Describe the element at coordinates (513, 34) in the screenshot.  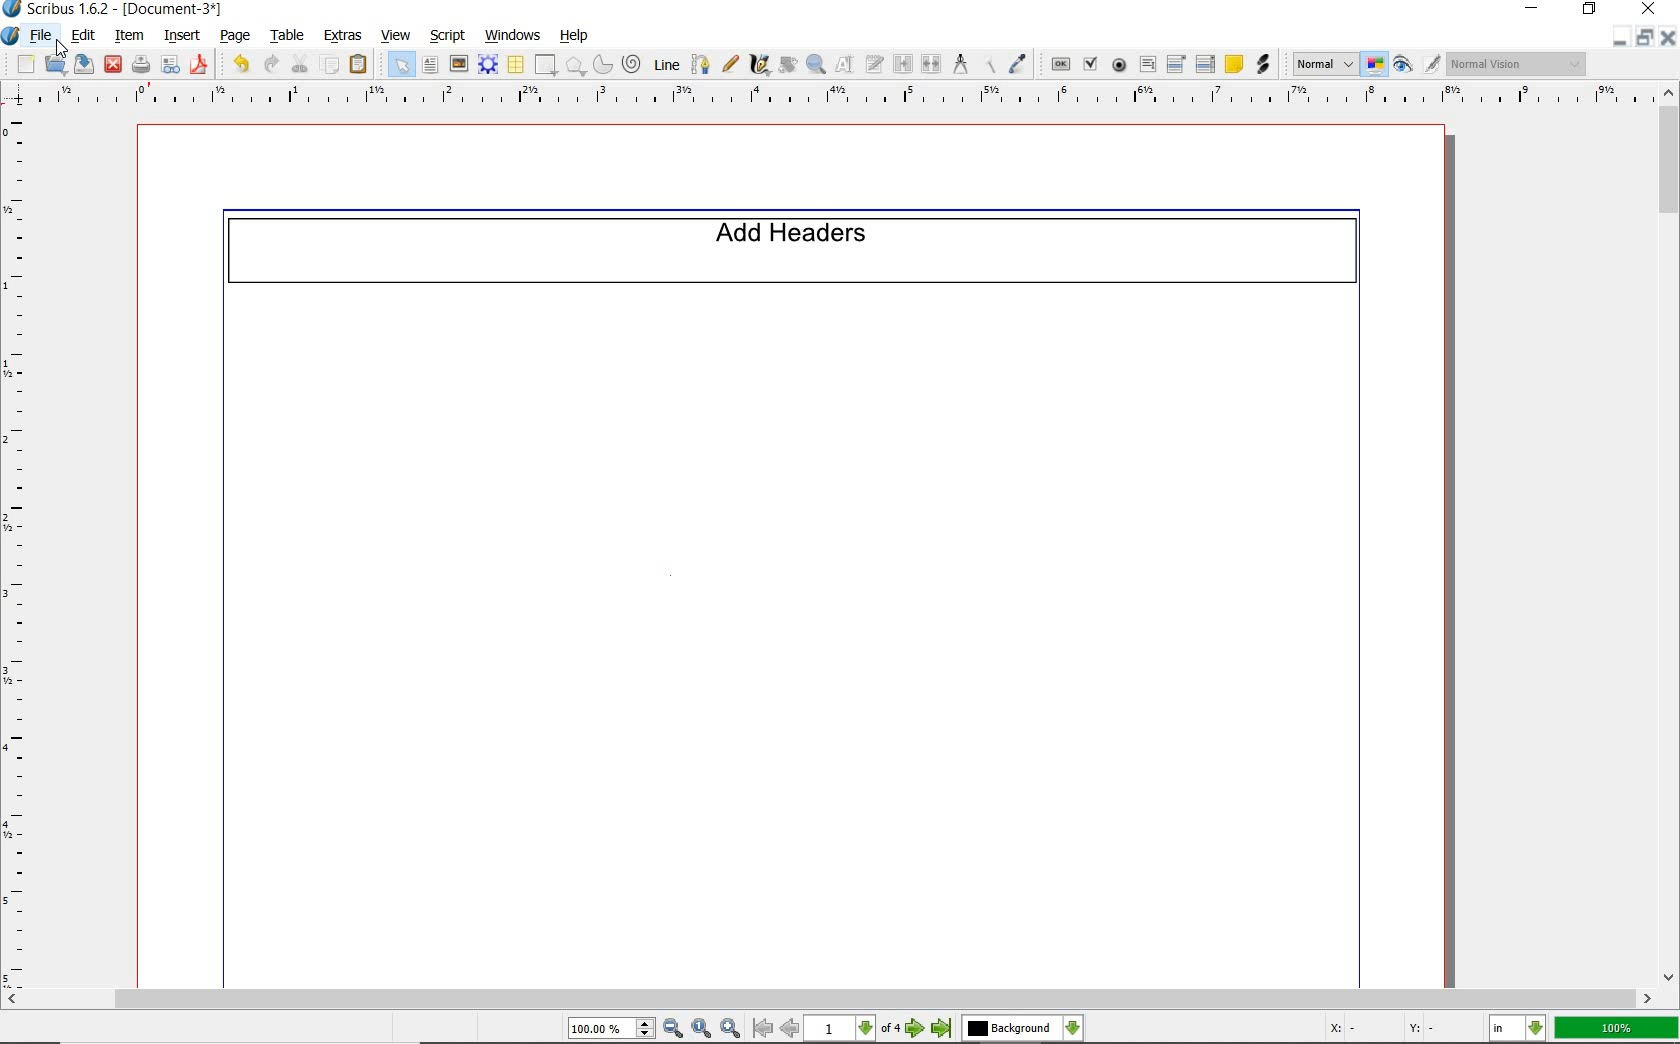
I see `windows` at that location.